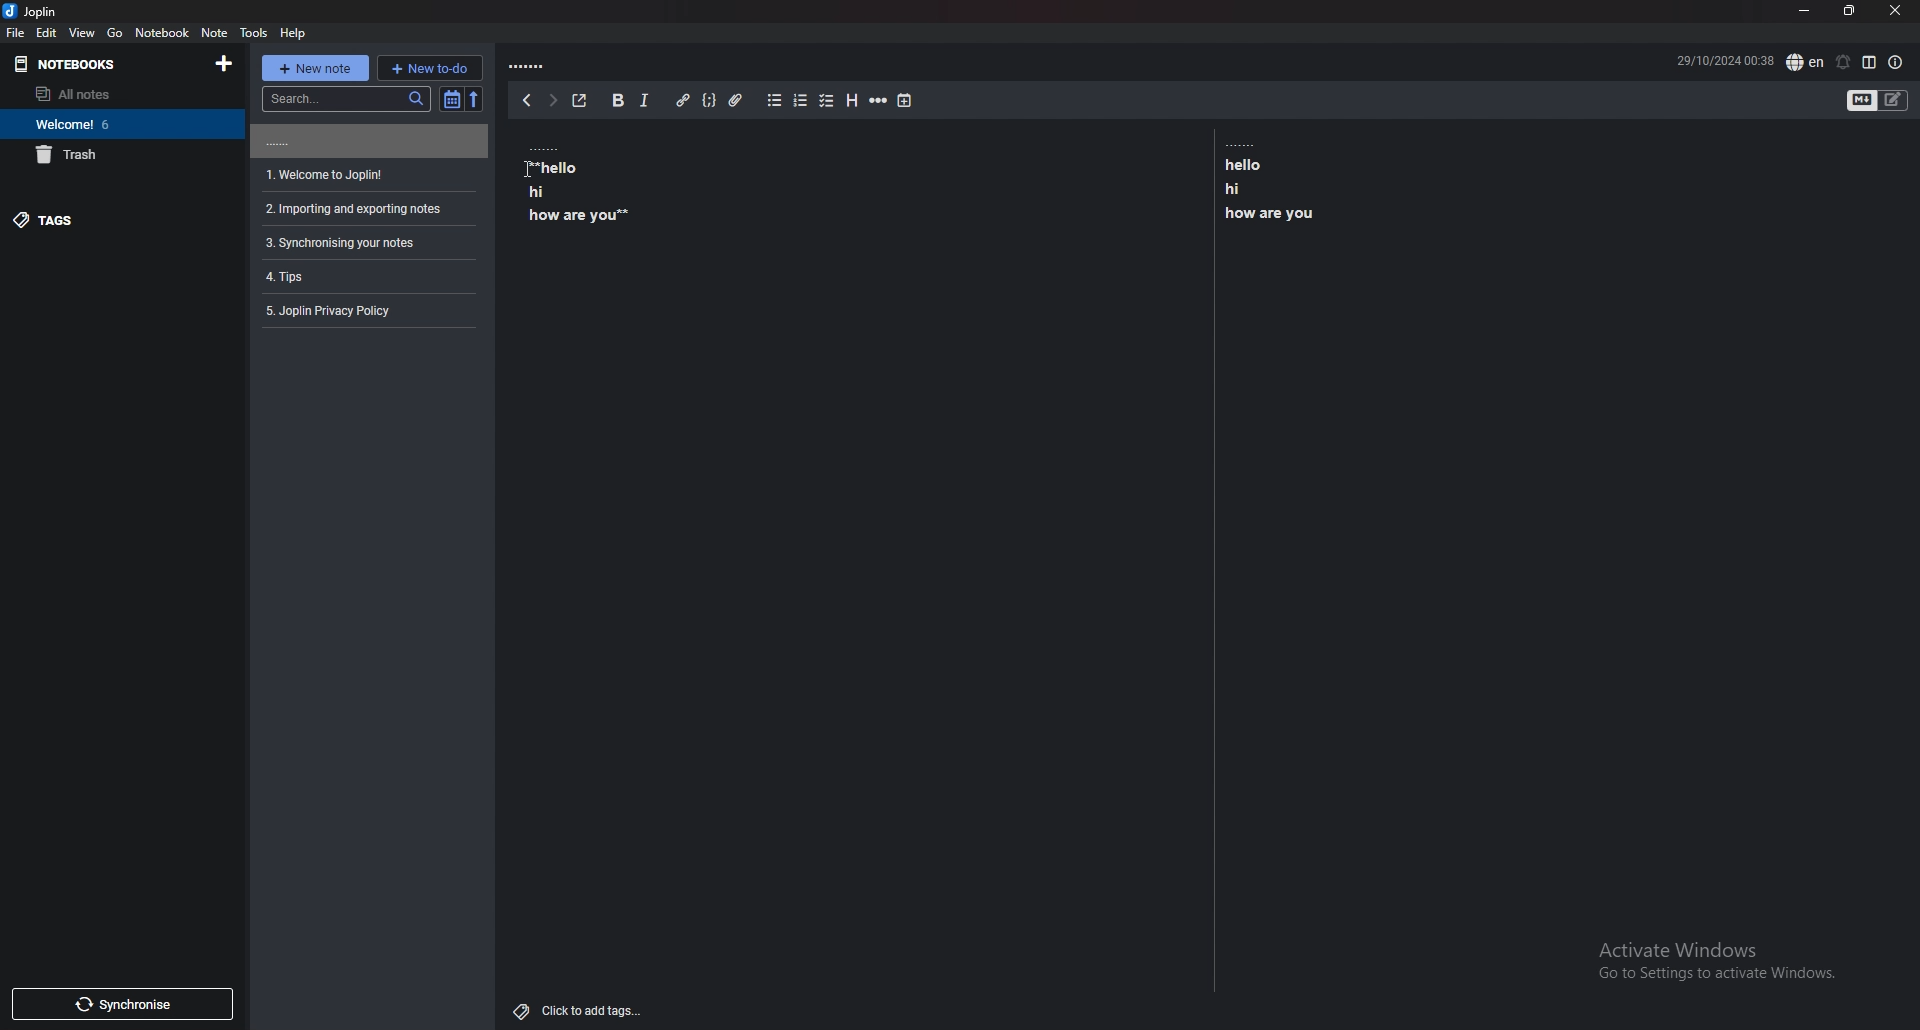 This screenshot has height=1030, width=1920. I want to click on toggle editors, so click(1863, 101).